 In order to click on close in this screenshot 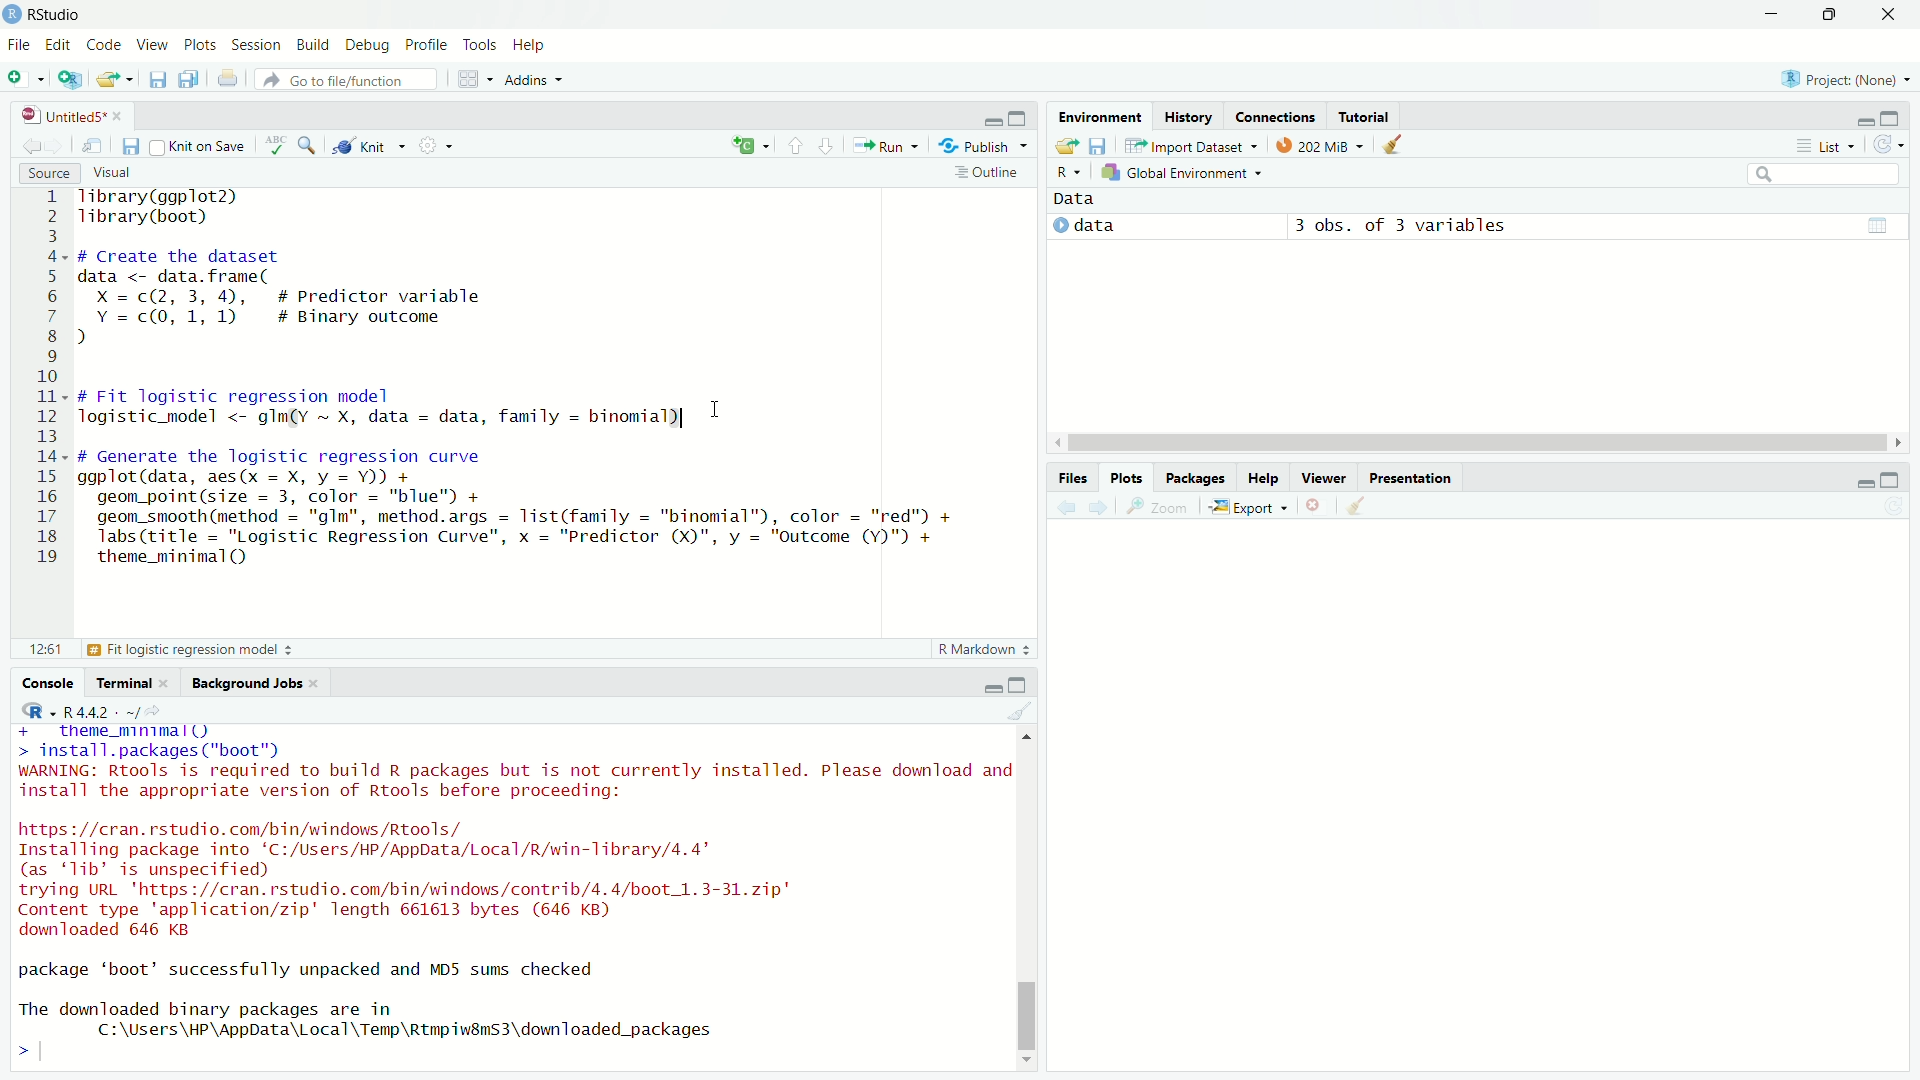, I will do `click(163, 683)`.